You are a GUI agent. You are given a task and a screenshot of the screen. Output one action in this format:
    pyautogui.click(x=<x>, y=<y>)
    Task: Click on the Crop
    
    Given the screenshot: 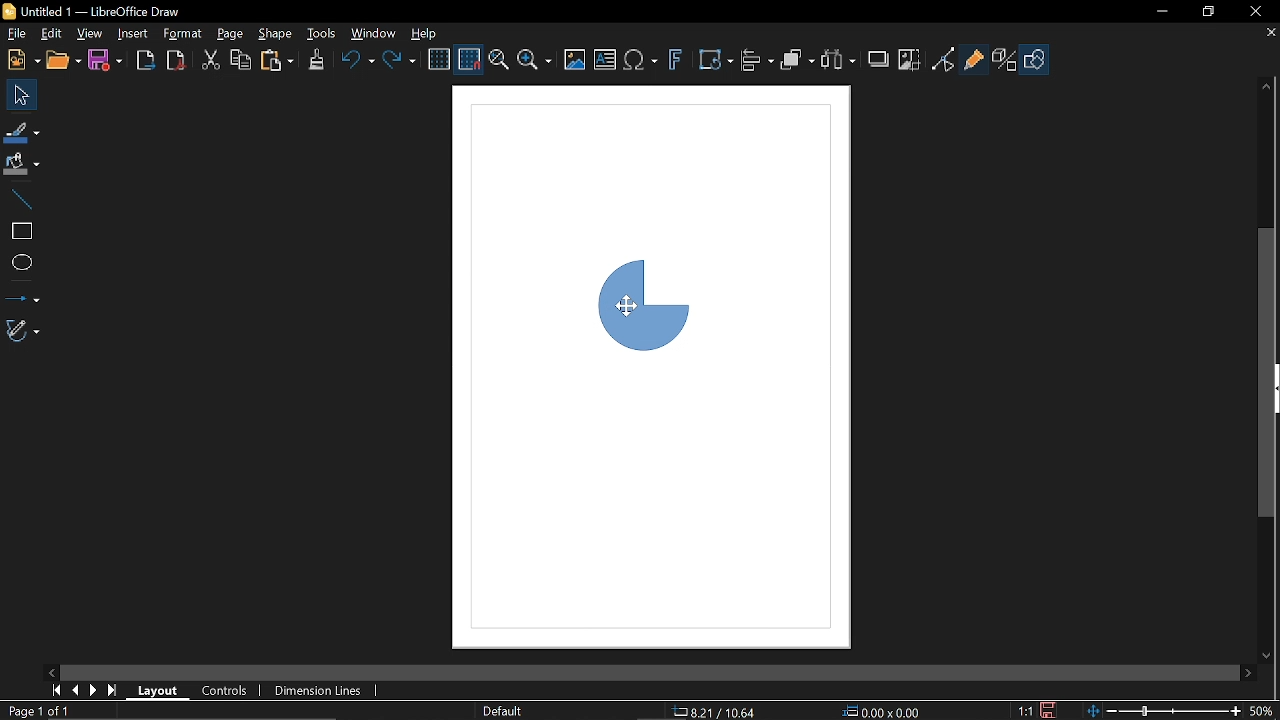 What is the action you would take?
    pyautogui.click(x=910, y=60)
    